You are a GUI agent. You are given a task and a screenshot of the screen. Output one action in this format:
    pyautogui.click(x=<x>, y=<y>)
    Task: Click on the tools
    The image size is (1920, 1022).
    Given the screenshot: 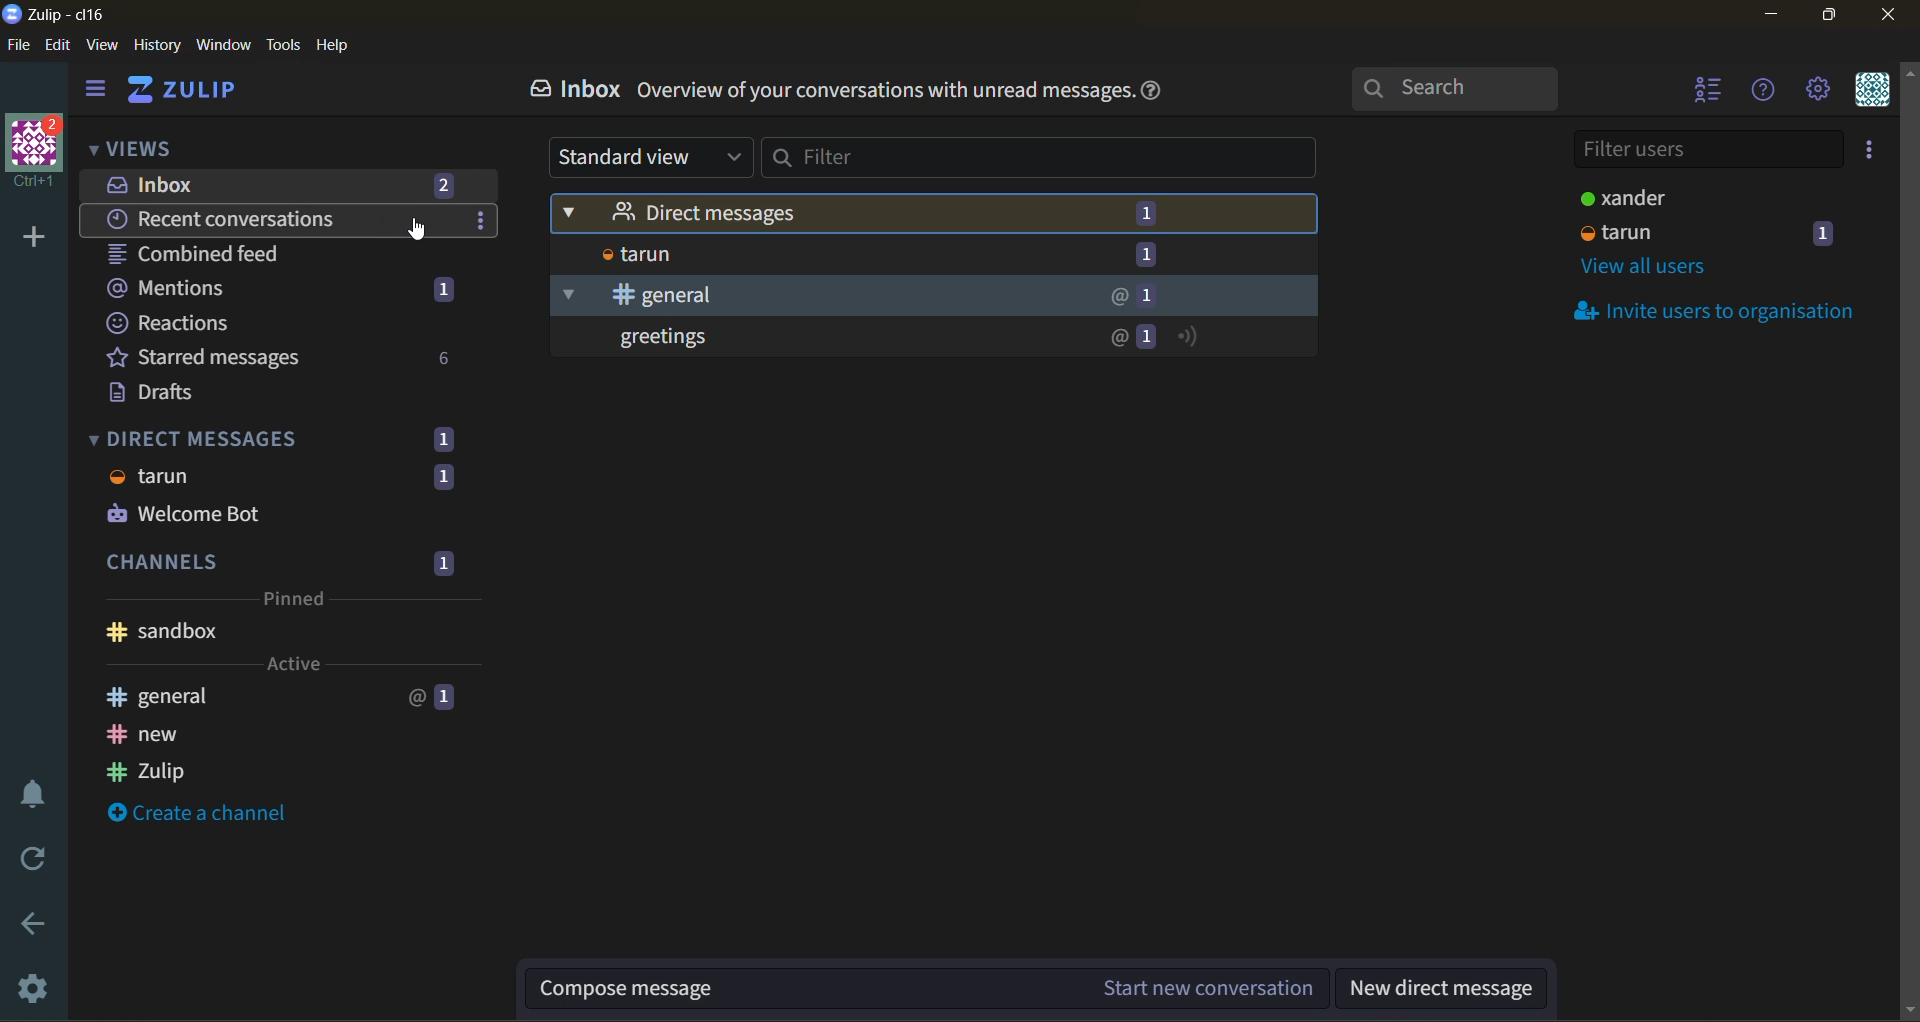 What is the action you would take?
    pyautogui.click(x=284, y=45)
    